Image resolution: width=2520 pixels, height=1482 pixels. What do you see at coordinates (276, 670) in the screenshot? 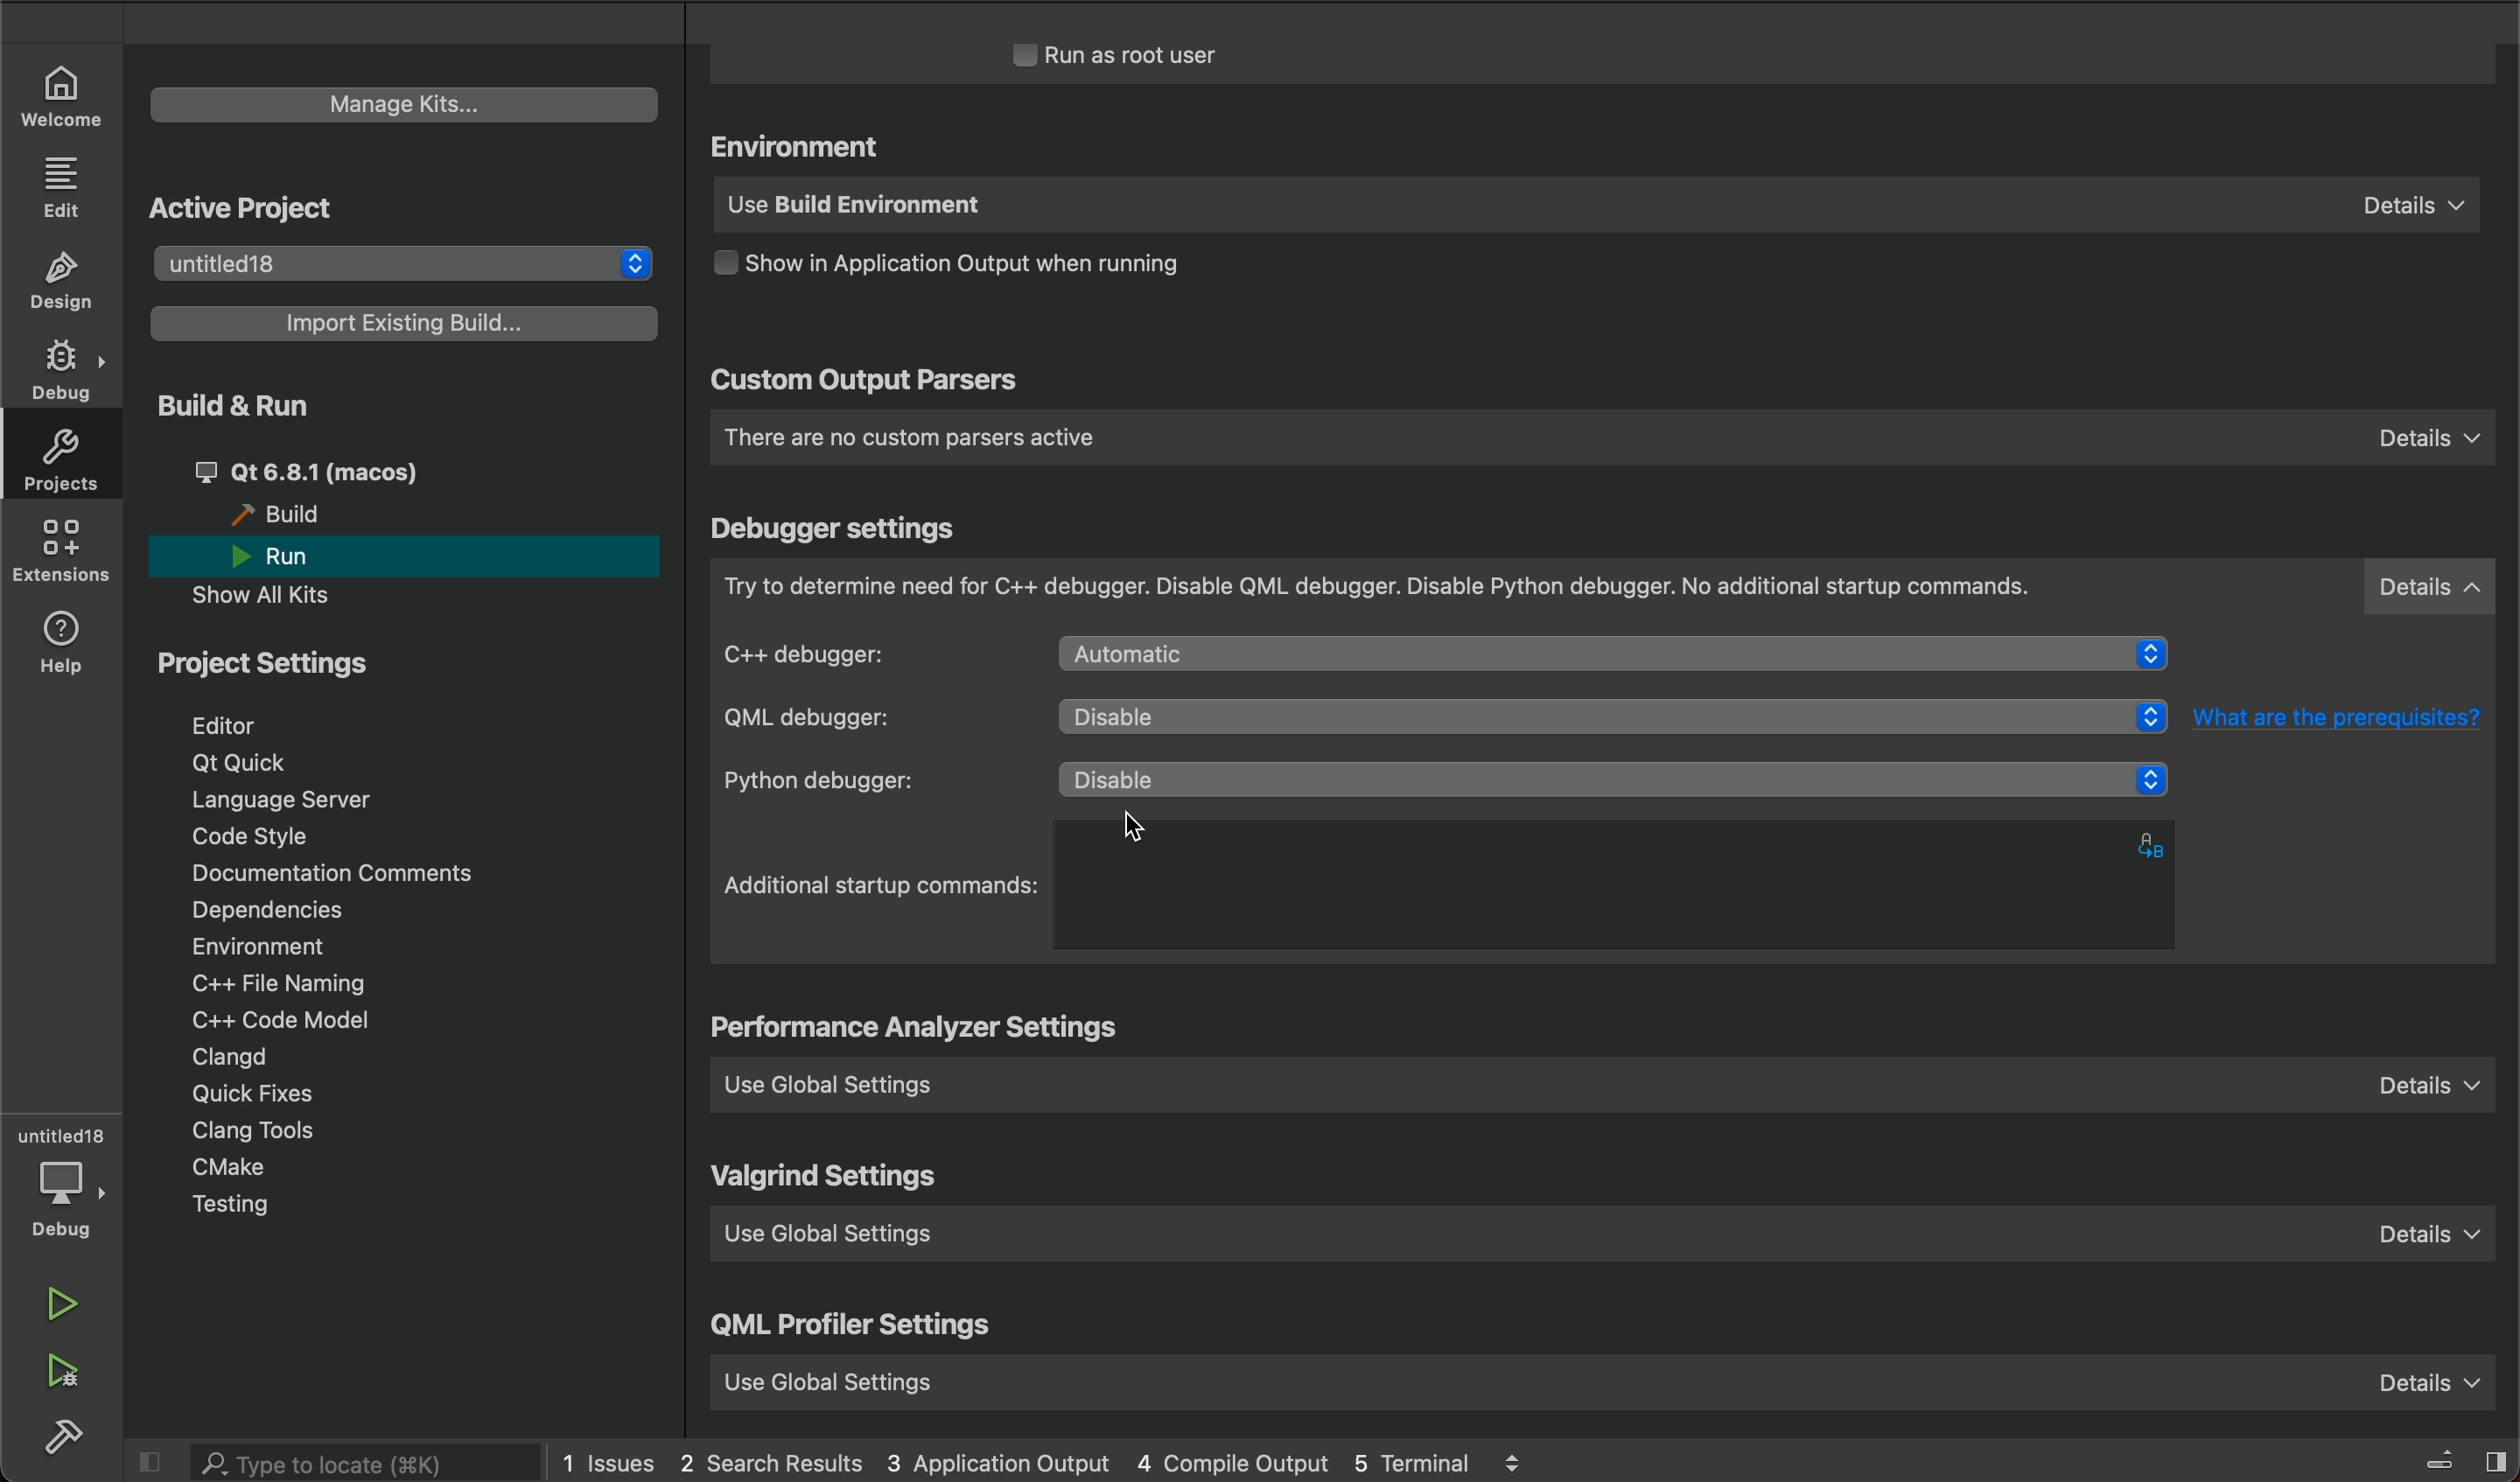
I see `project` at bounding box center [276, 670].